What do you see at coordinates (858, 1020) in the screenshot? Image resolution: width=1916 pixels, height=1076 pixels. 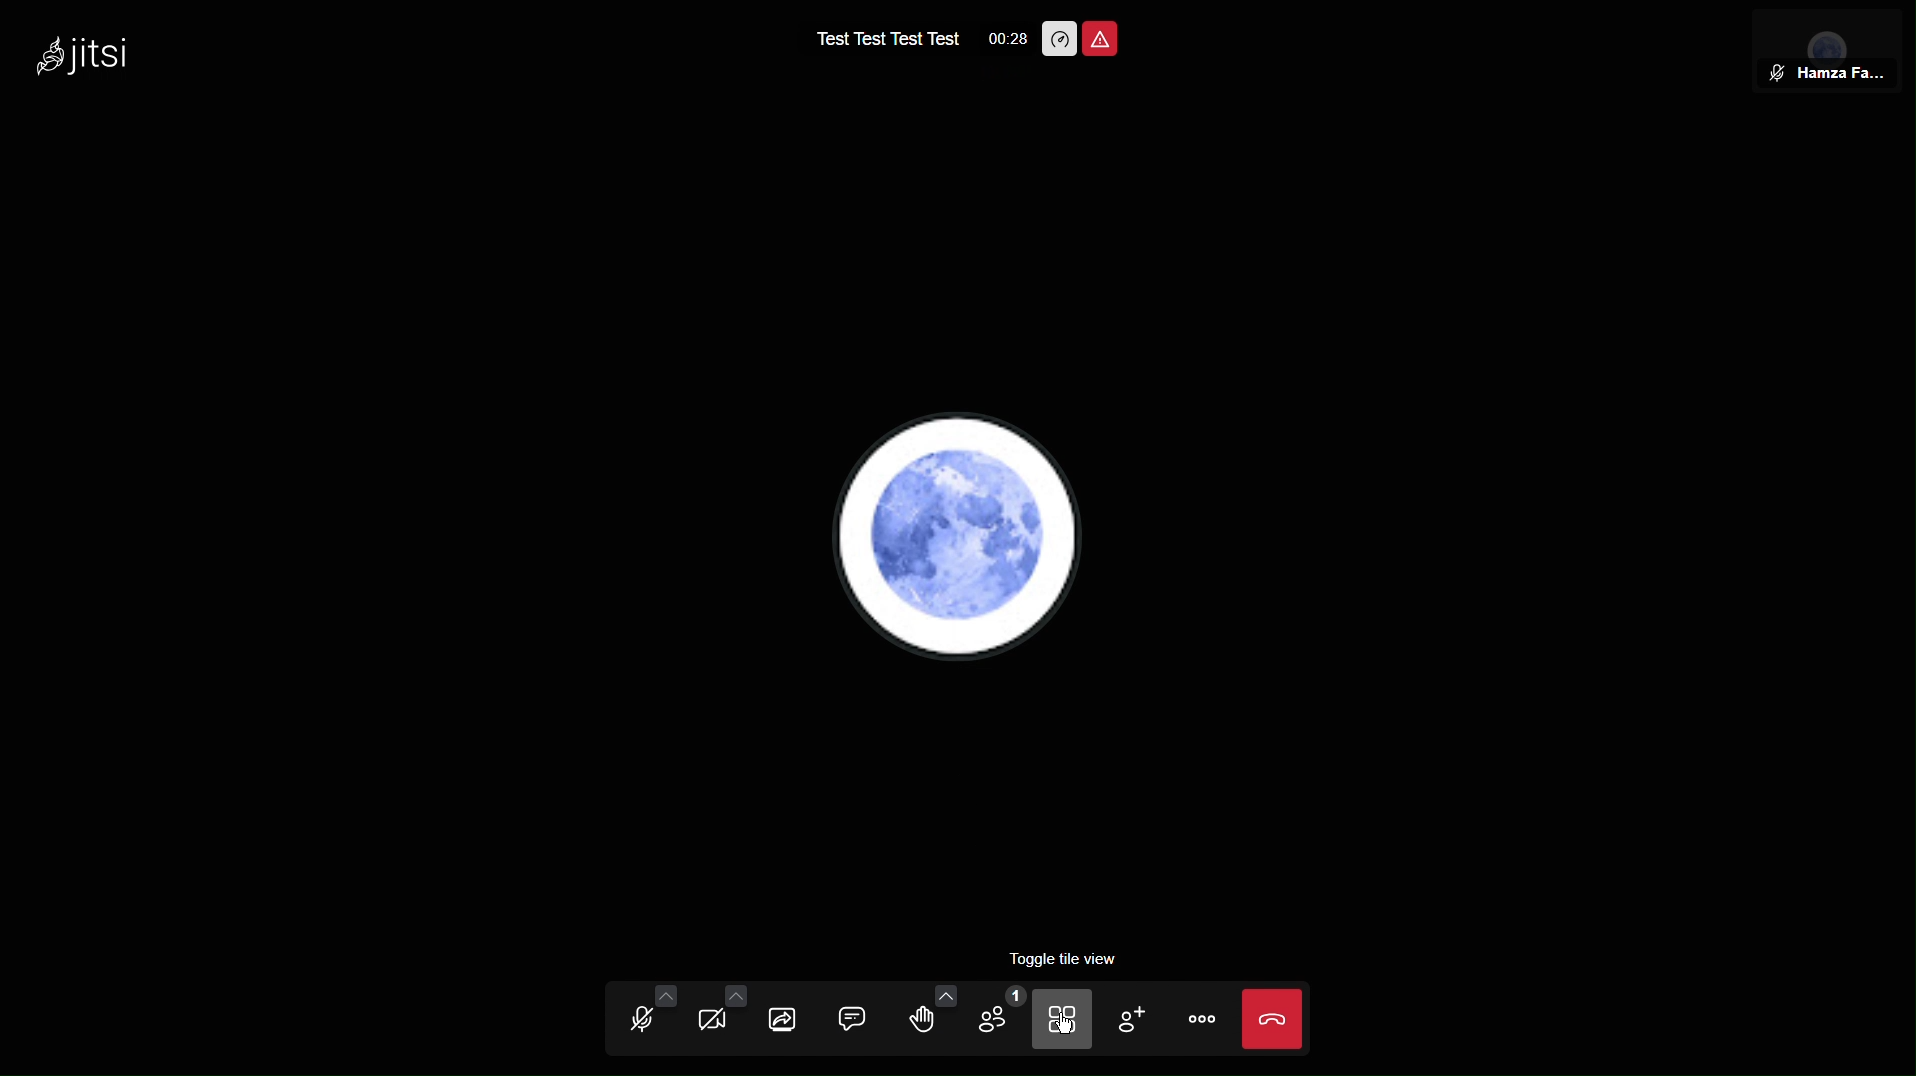 I see `Chat` at bounding box center [858, 1020].